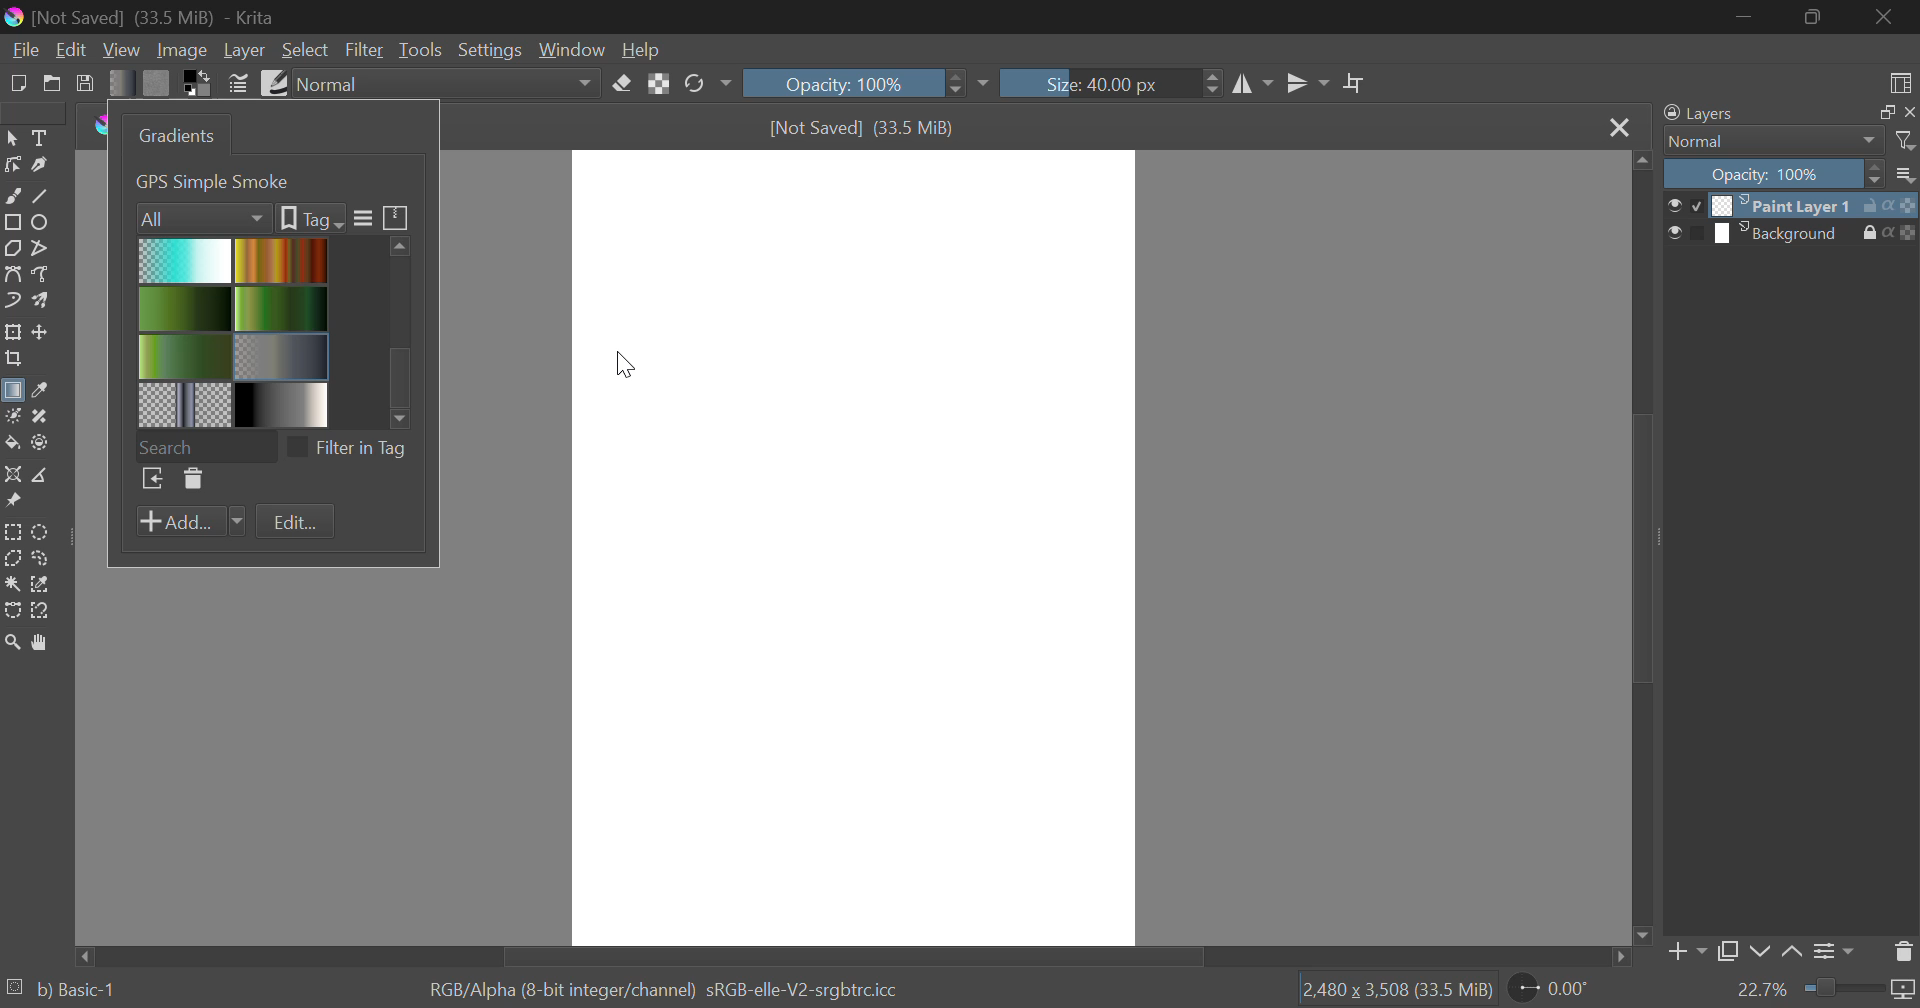  I want to click on Magnetic Selection, so click(40, 611).